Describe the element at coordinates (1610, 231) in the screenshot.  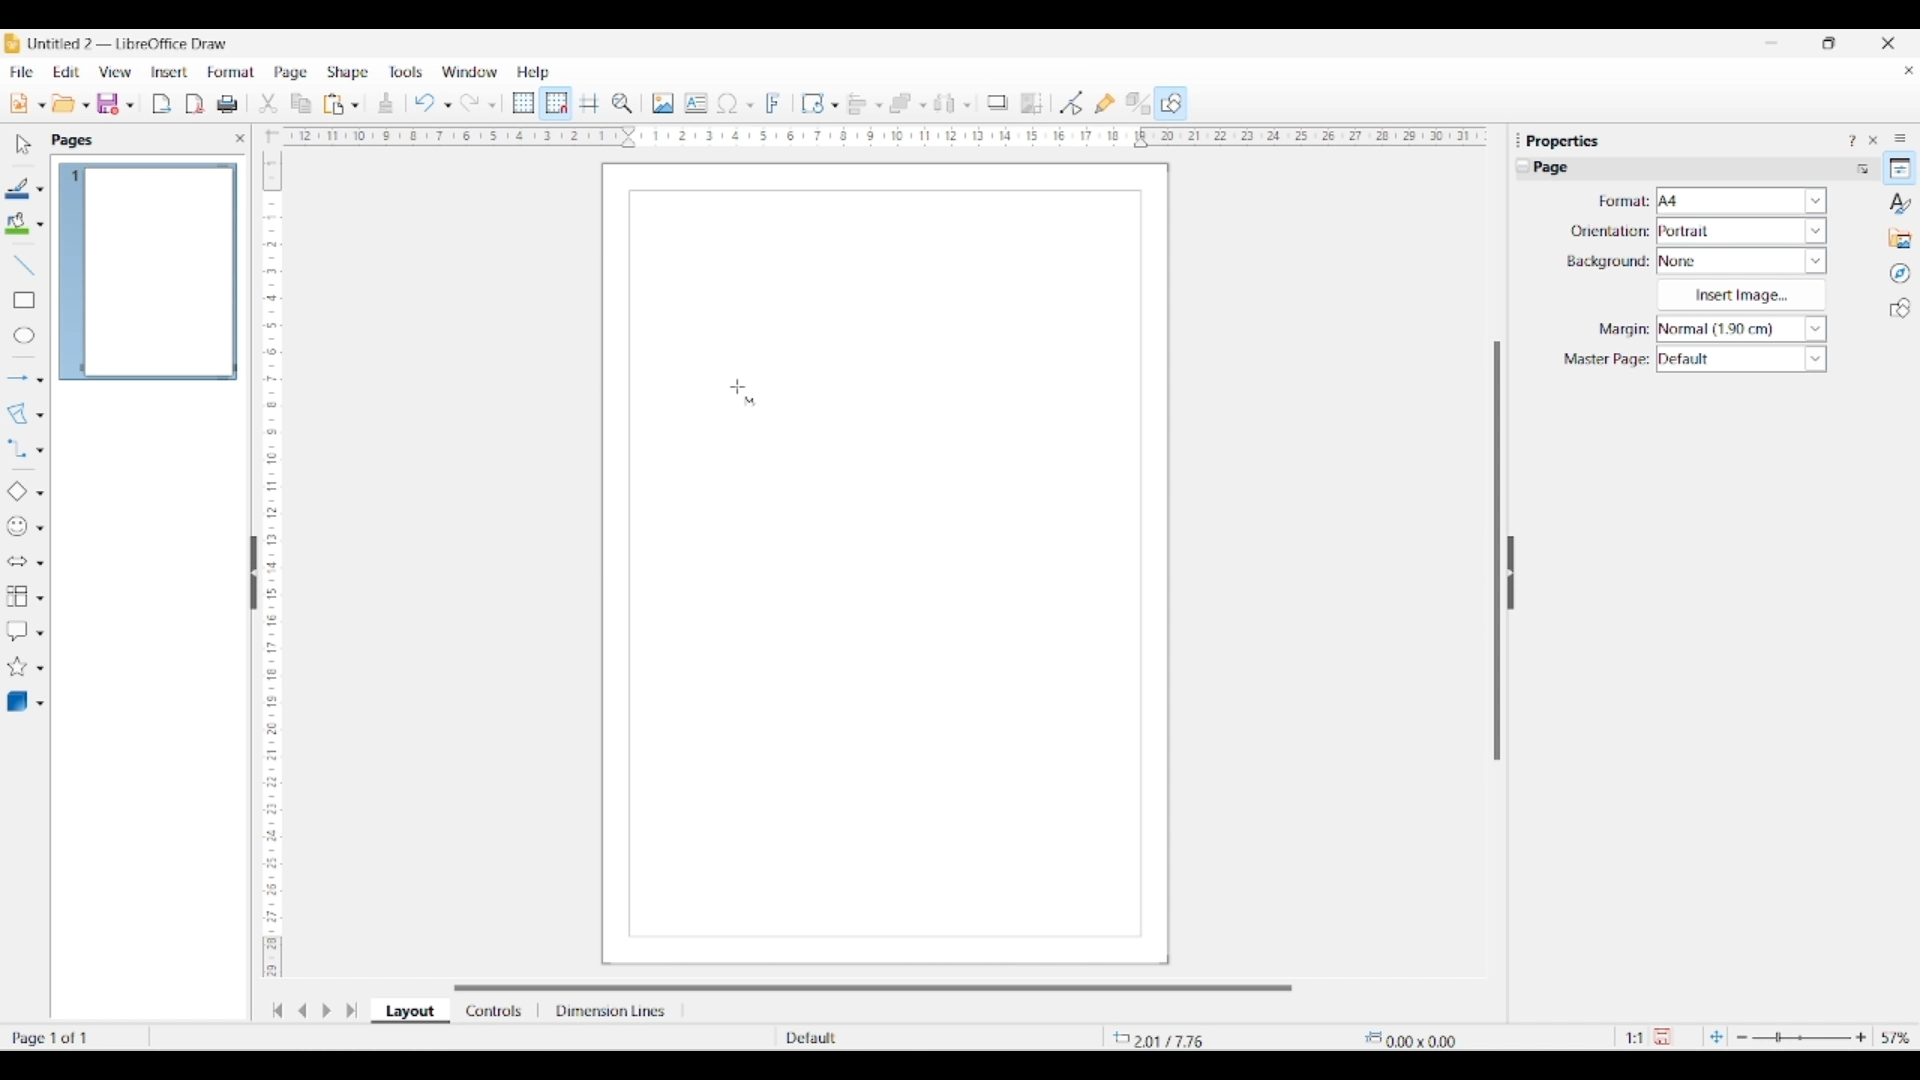
I see `Indicates orientation settings` at that location.